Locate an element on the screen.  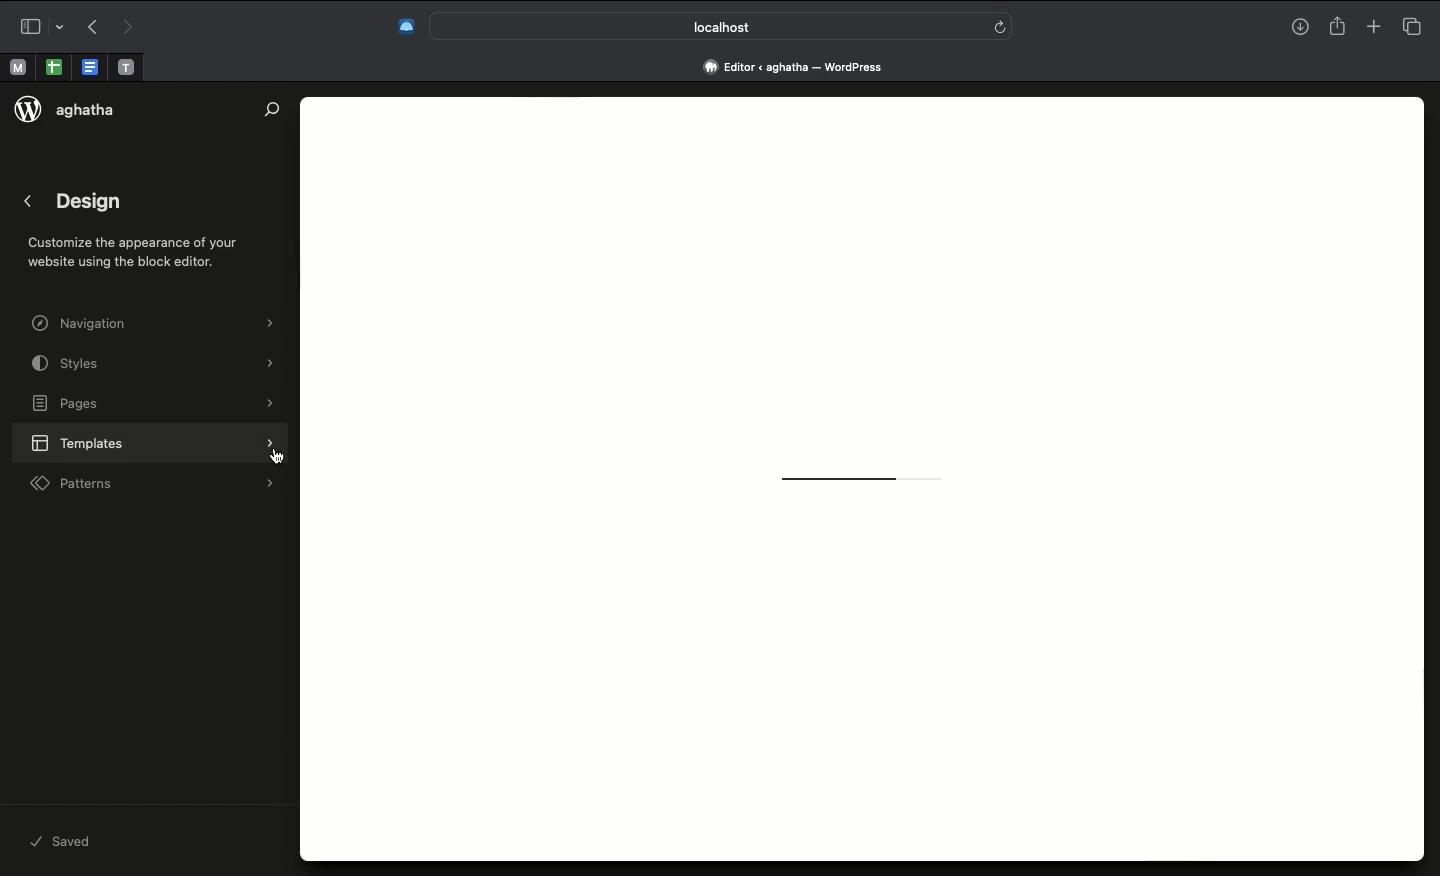
Back is located at coordinates (92, 28).